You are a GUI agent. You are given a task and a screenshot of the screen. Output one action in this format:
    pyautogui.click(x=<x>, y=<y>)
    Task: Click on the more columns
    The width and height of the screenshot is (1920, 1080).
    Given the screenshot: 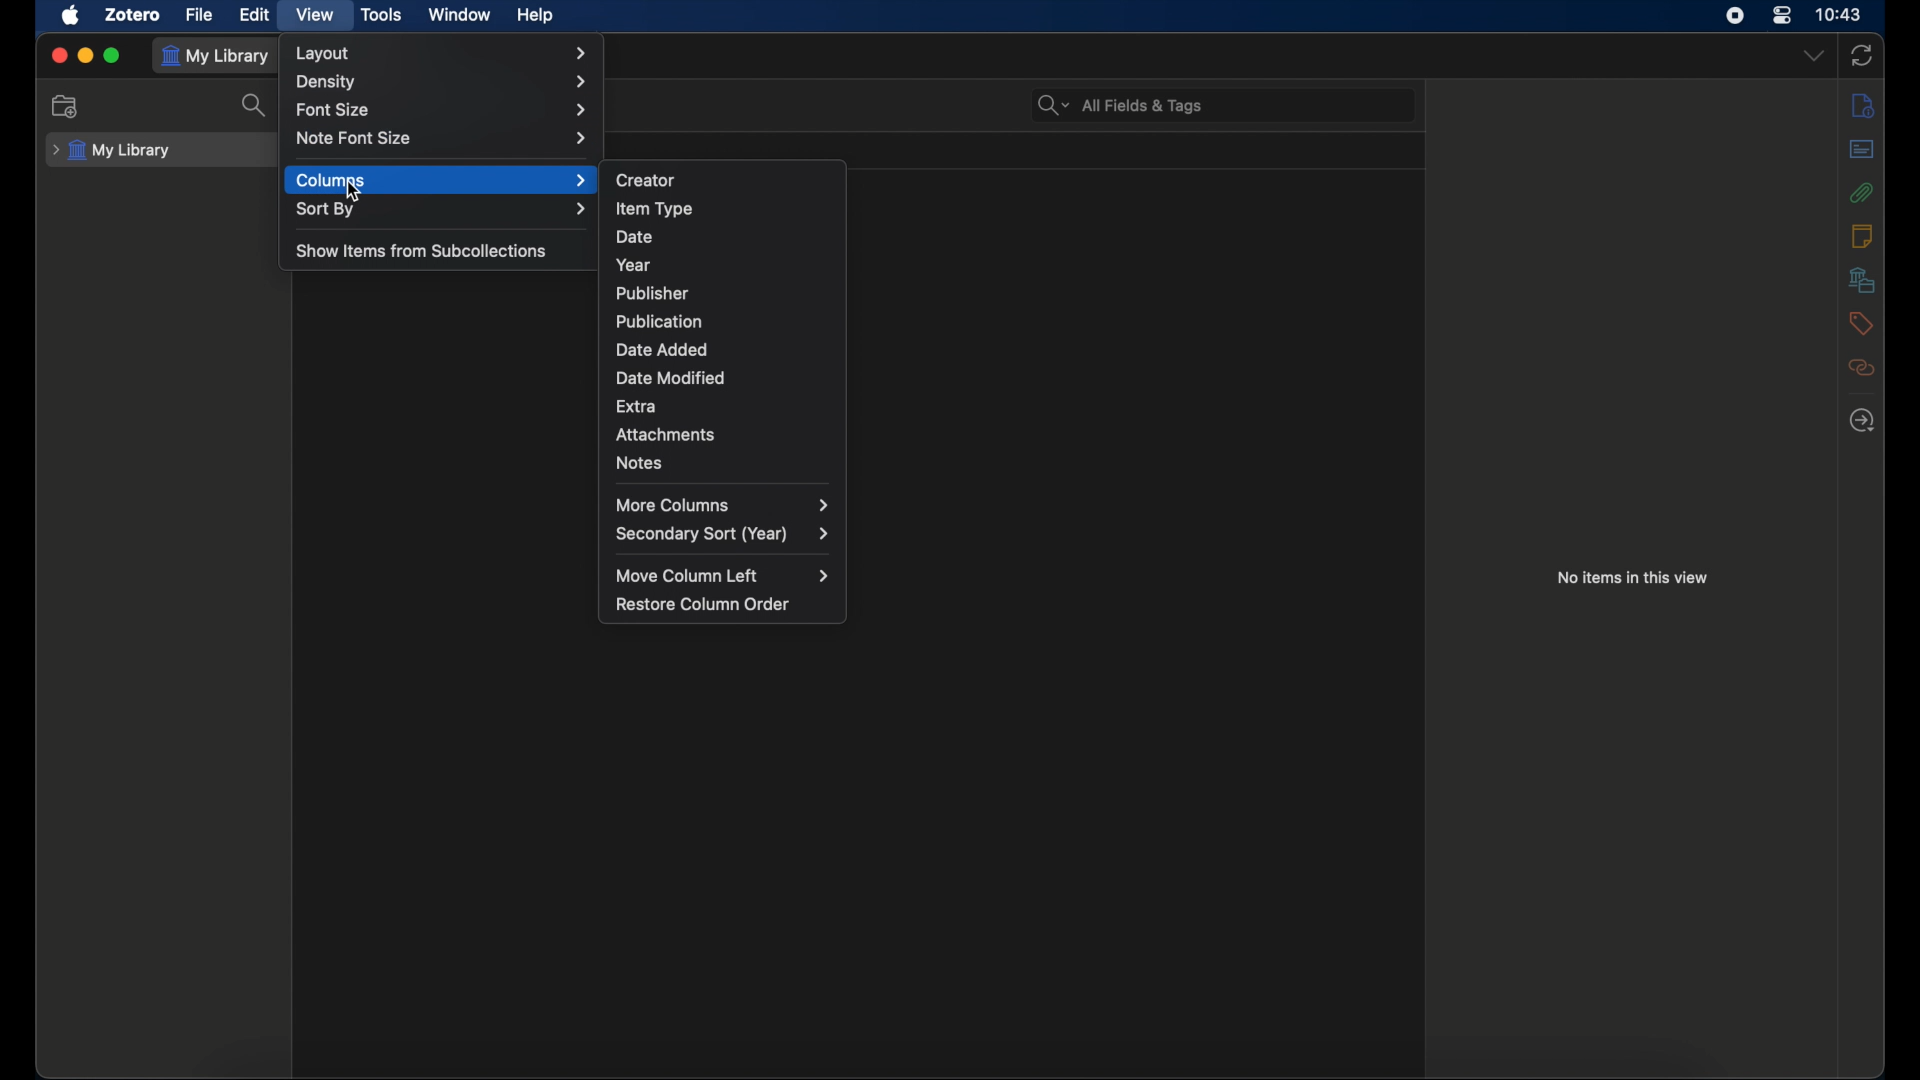 What is the action you would take?
    pyautogui.click(x=722, y=504)
    